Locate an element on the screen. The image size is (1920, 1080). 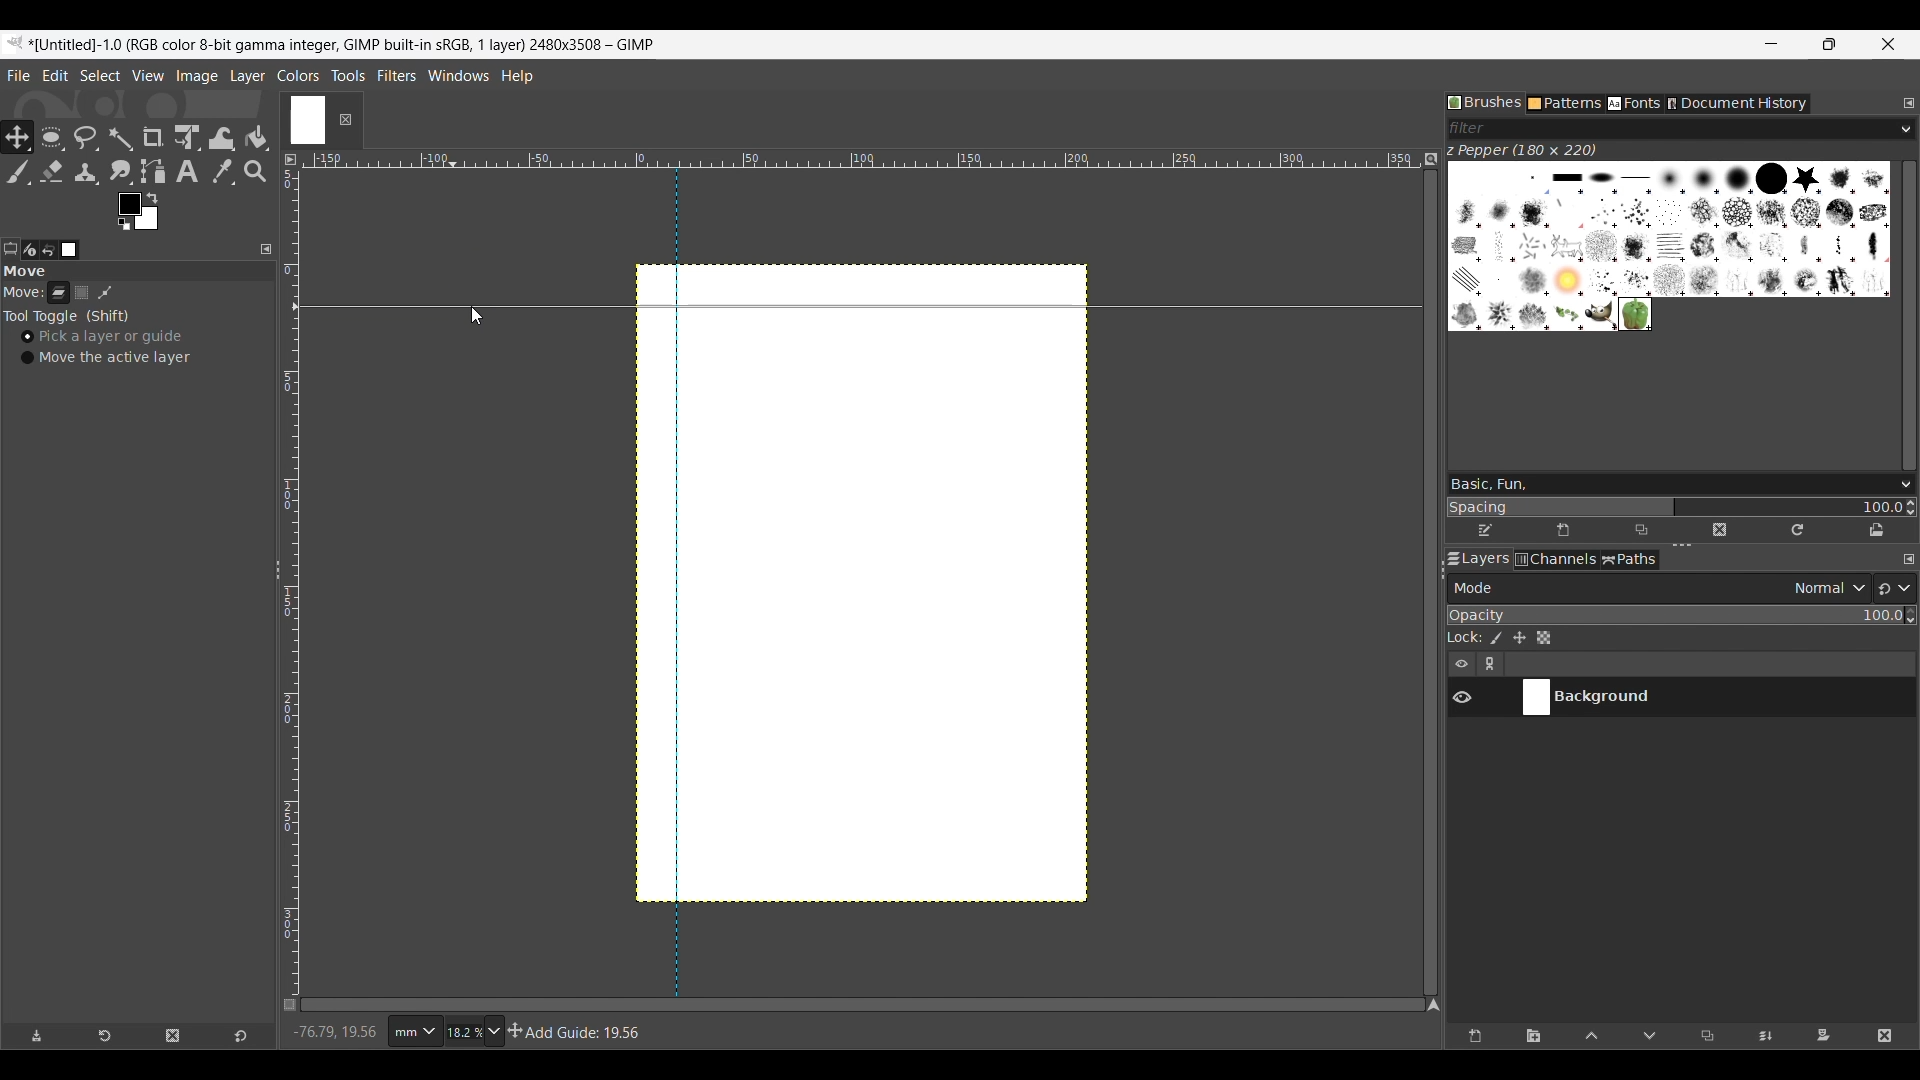
Paintbrush tool is located at coordinates (15, 172).